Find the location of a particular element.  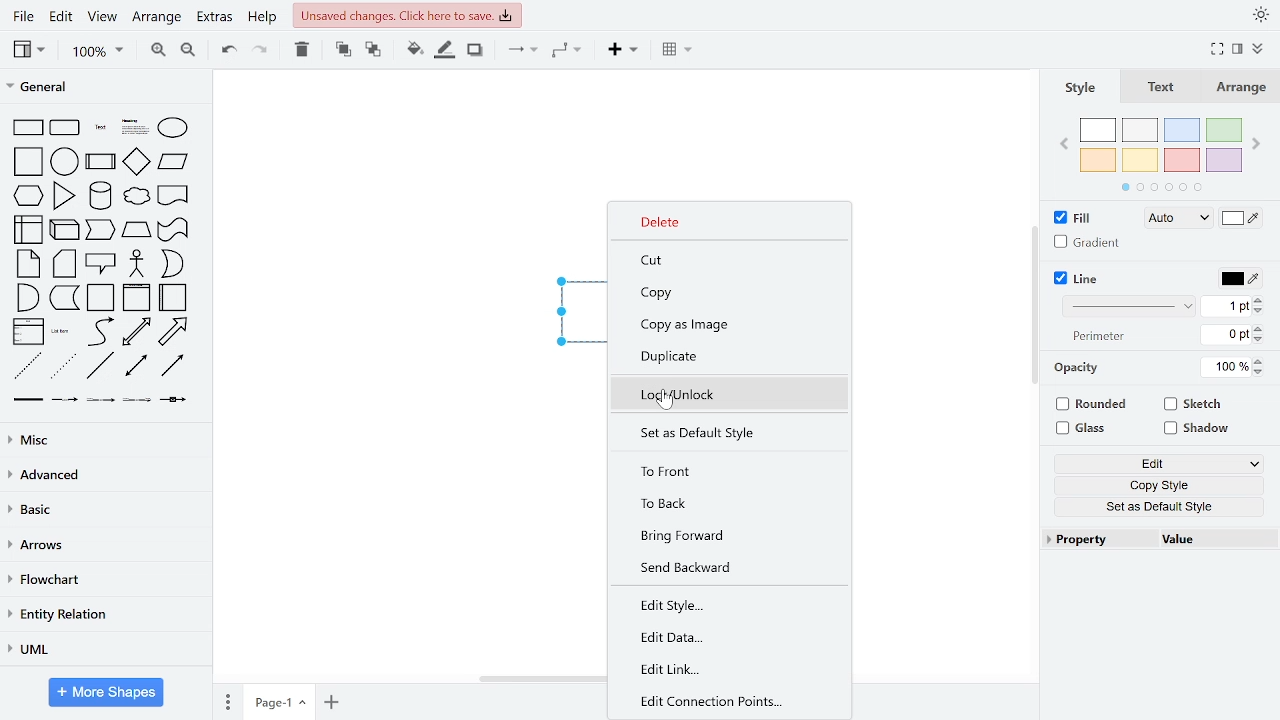

bidirectional connector is located at coordinates (134, 366).